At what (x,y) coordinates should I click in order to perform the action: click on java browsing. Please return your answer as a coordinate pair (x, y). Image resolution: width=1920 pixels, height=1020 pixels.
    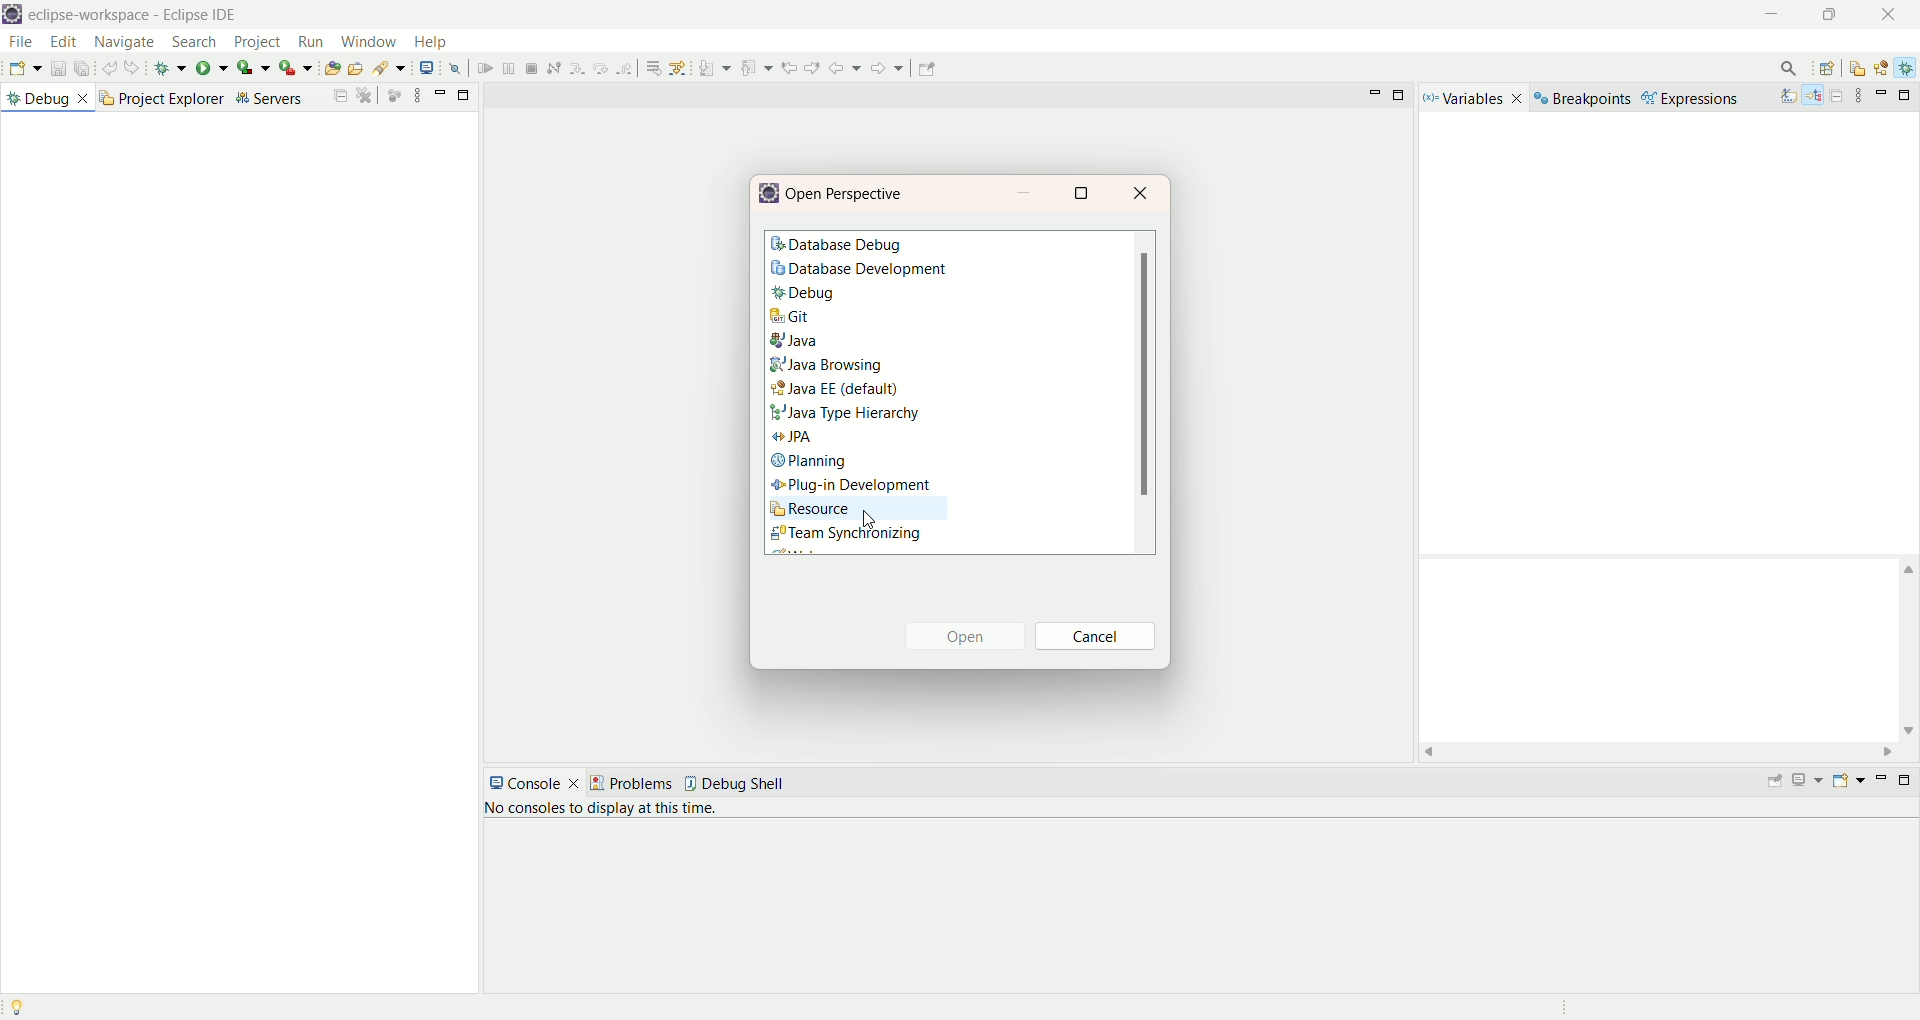
    Looking at the image, I should click on (827, 364).